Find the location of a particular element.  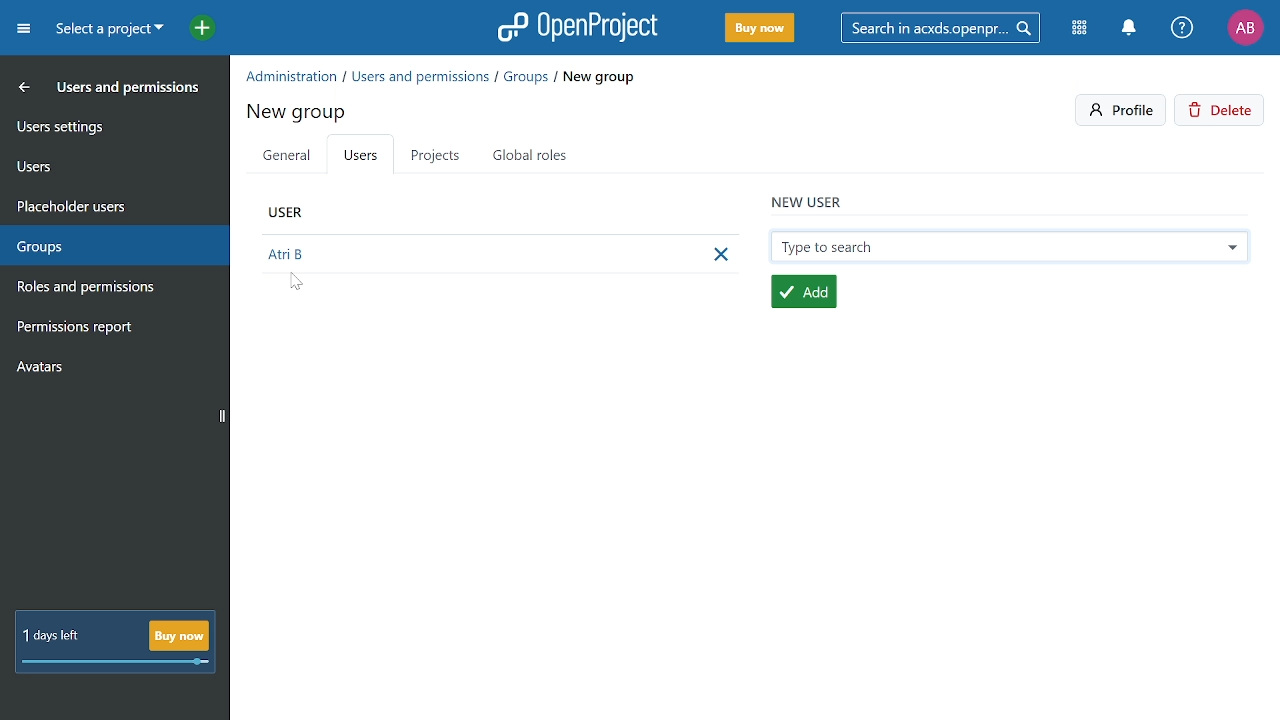

Avatars is located at coordinates (111, 371).